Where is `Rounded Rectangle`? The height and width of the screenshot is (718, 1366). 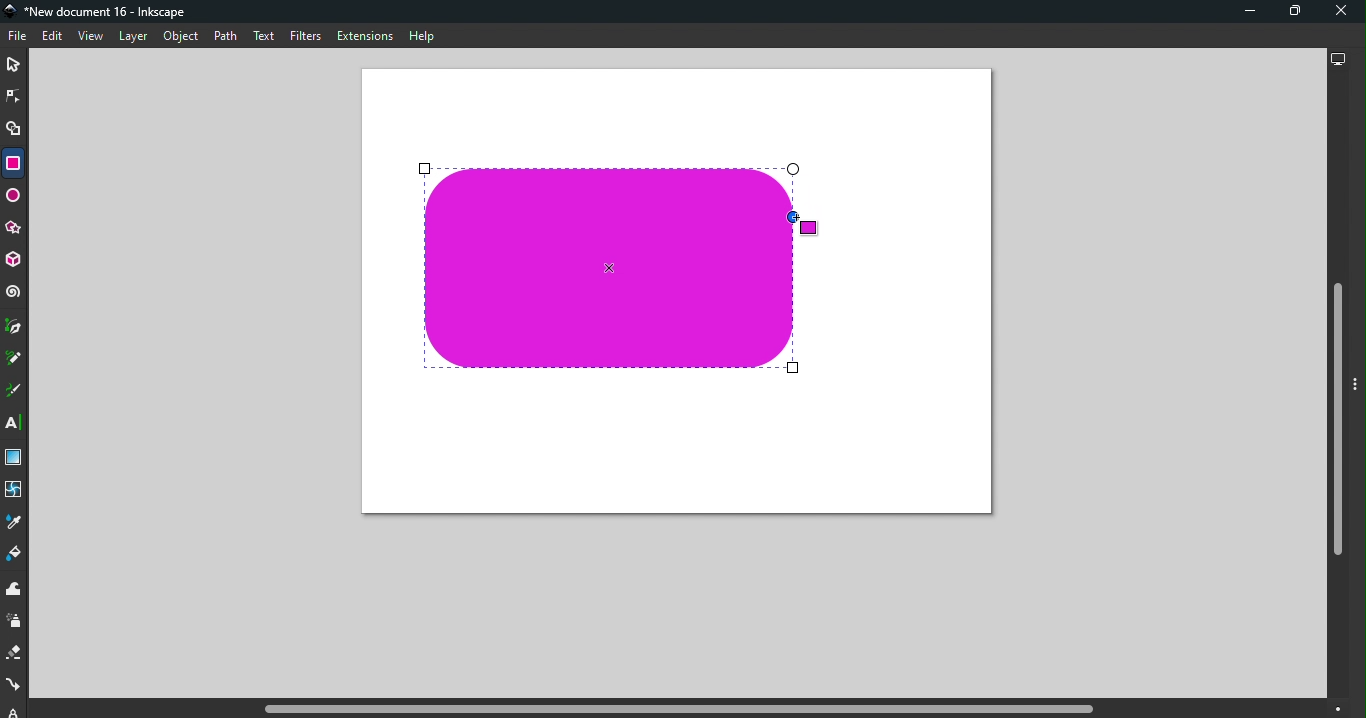 Rounded Rectangle is located at coordinates (609, 270).